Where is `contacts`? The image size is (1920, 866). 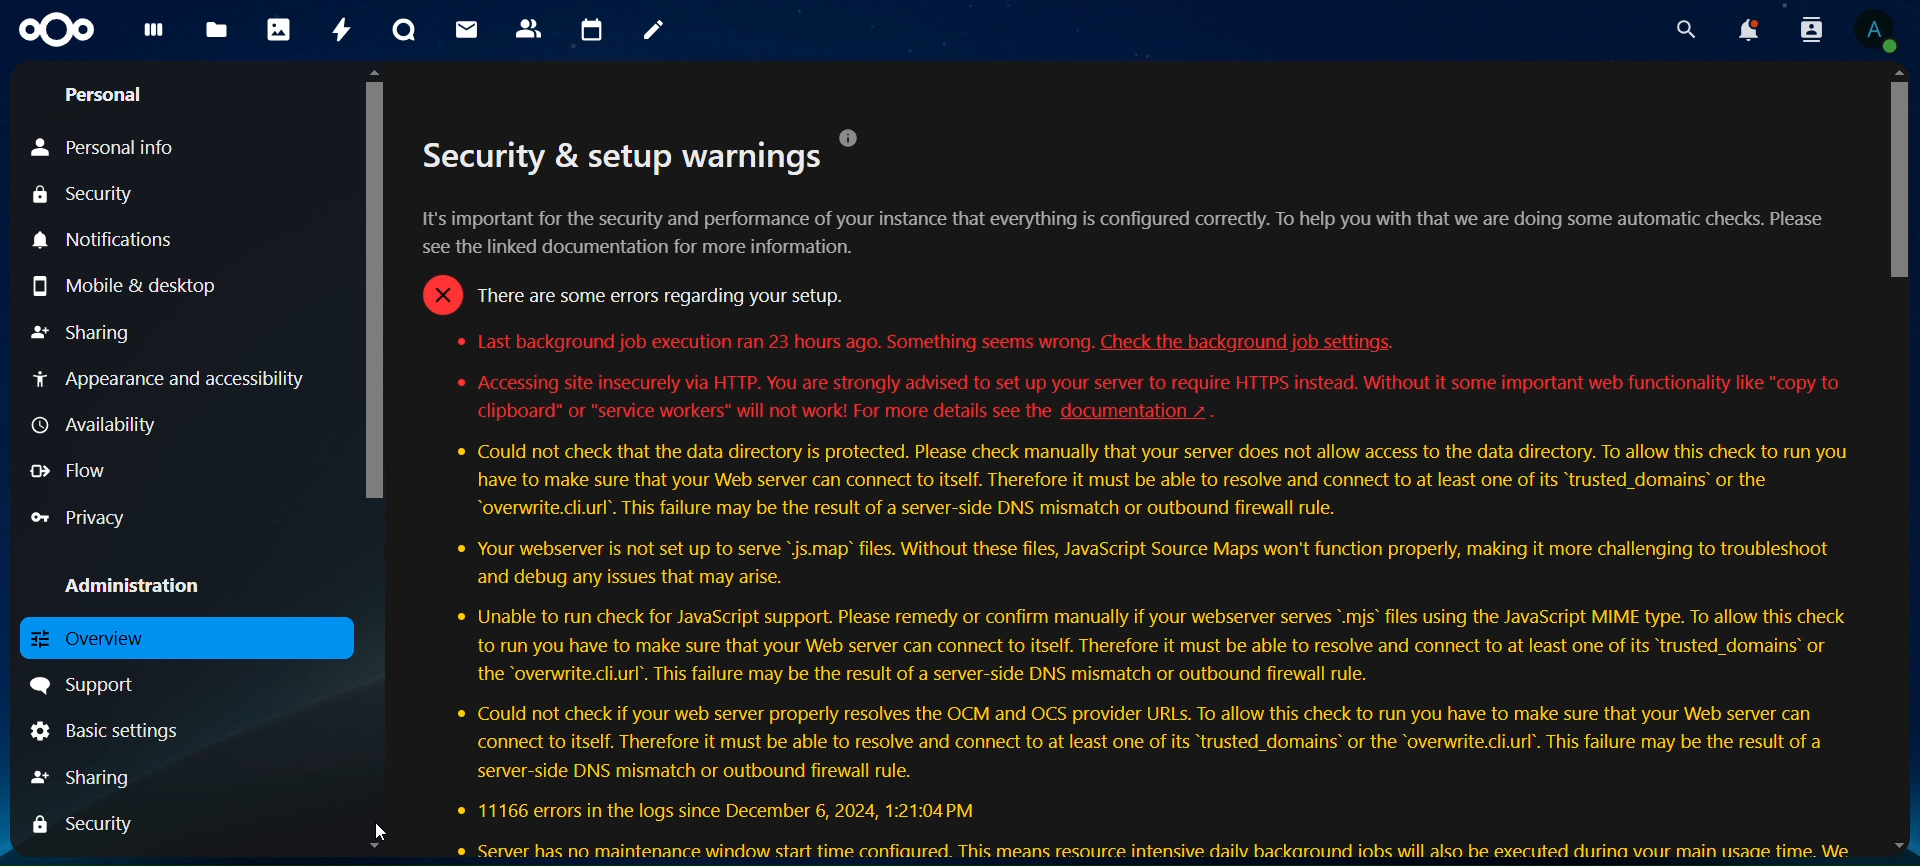 contacts is located at coordinates (529, 28).